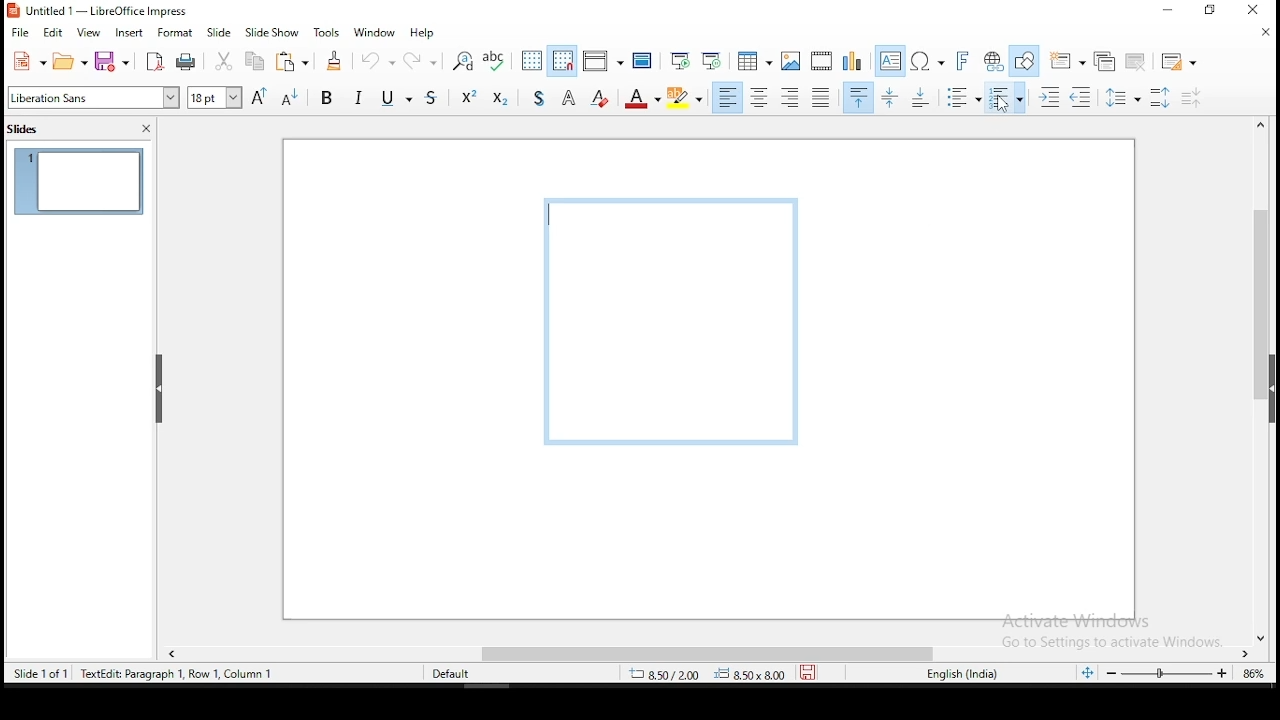  What do you see at coordinates (1004, 102) in the screenshot?
I see `mouse pointer` at bounding box center [1004, 102].